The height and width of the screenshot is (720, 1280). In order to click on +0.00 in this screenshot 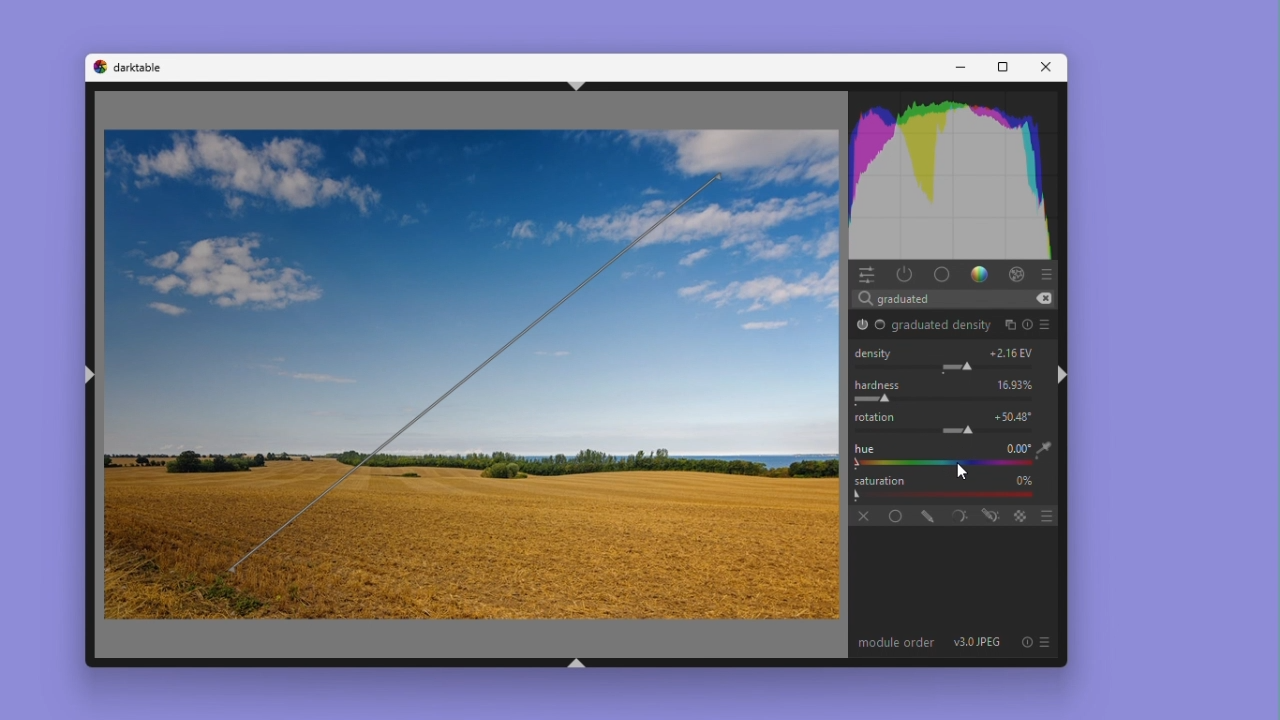, I will do `click(1015, 448)`.